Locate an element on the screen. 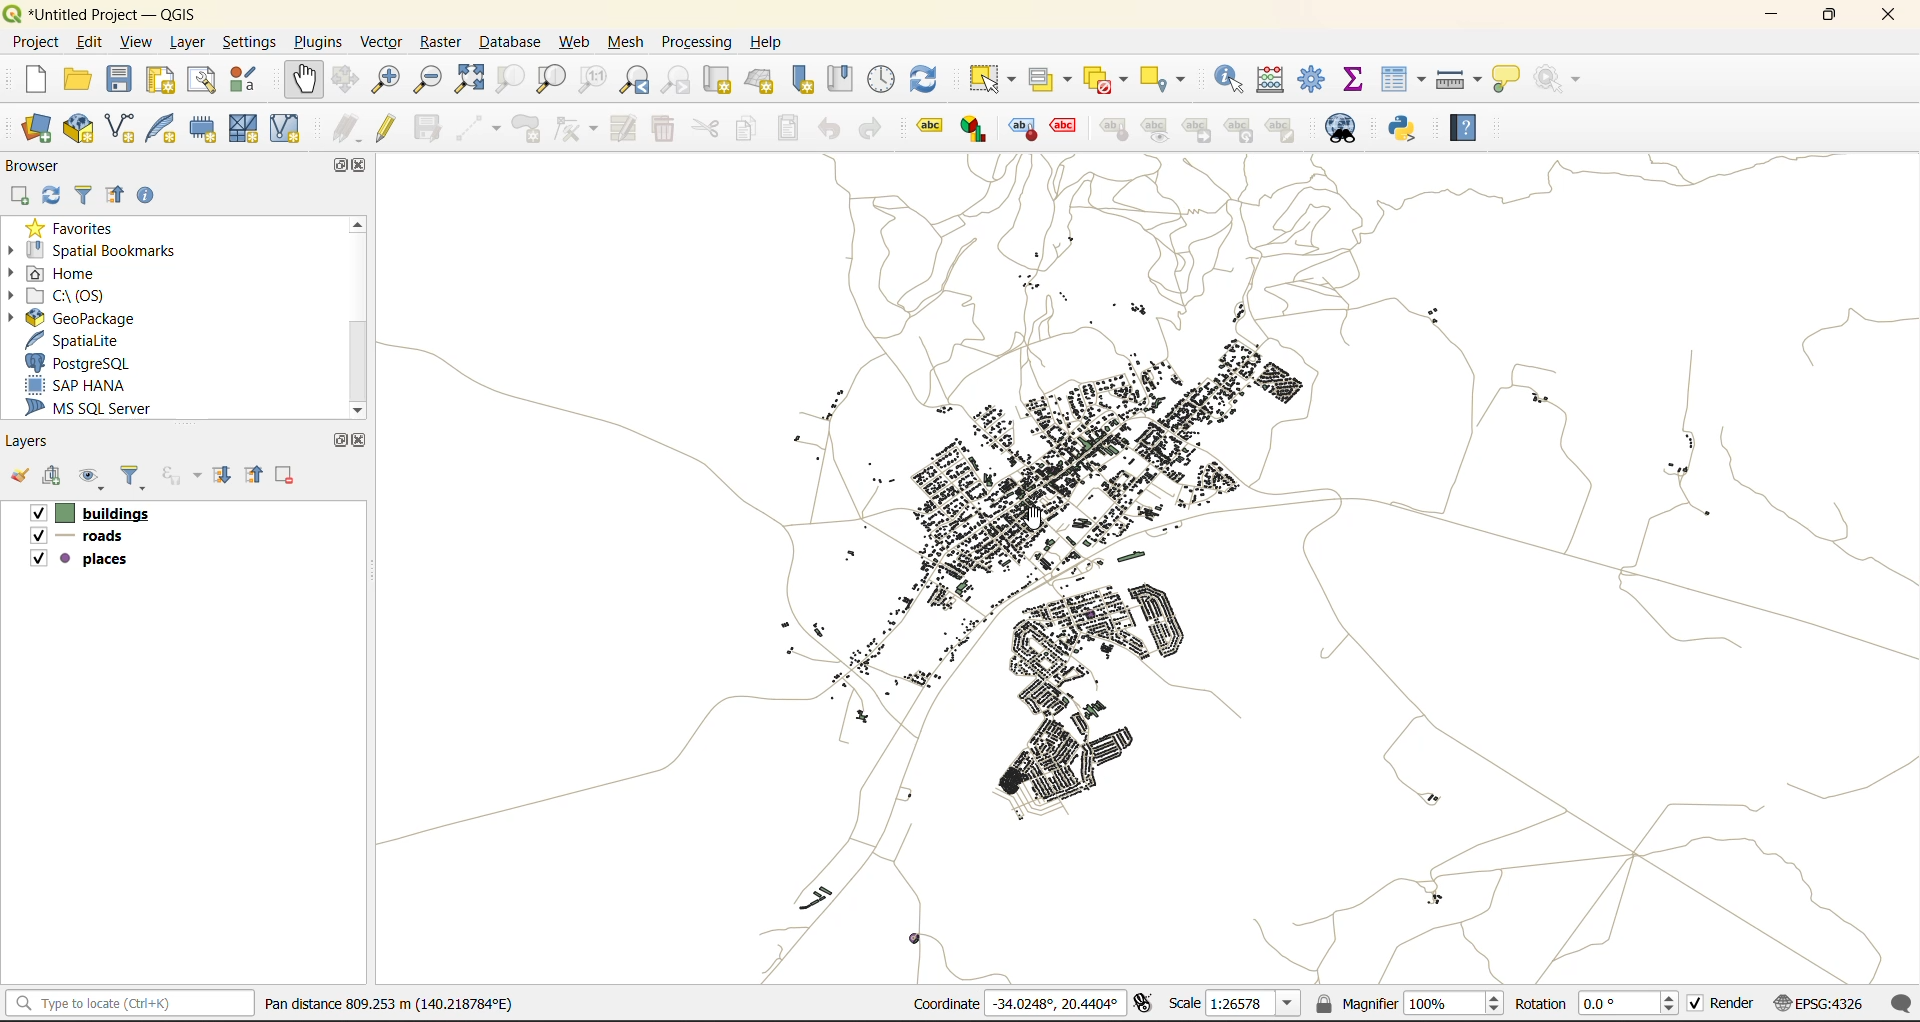  open data source manager is located at coordinates (37, 128).